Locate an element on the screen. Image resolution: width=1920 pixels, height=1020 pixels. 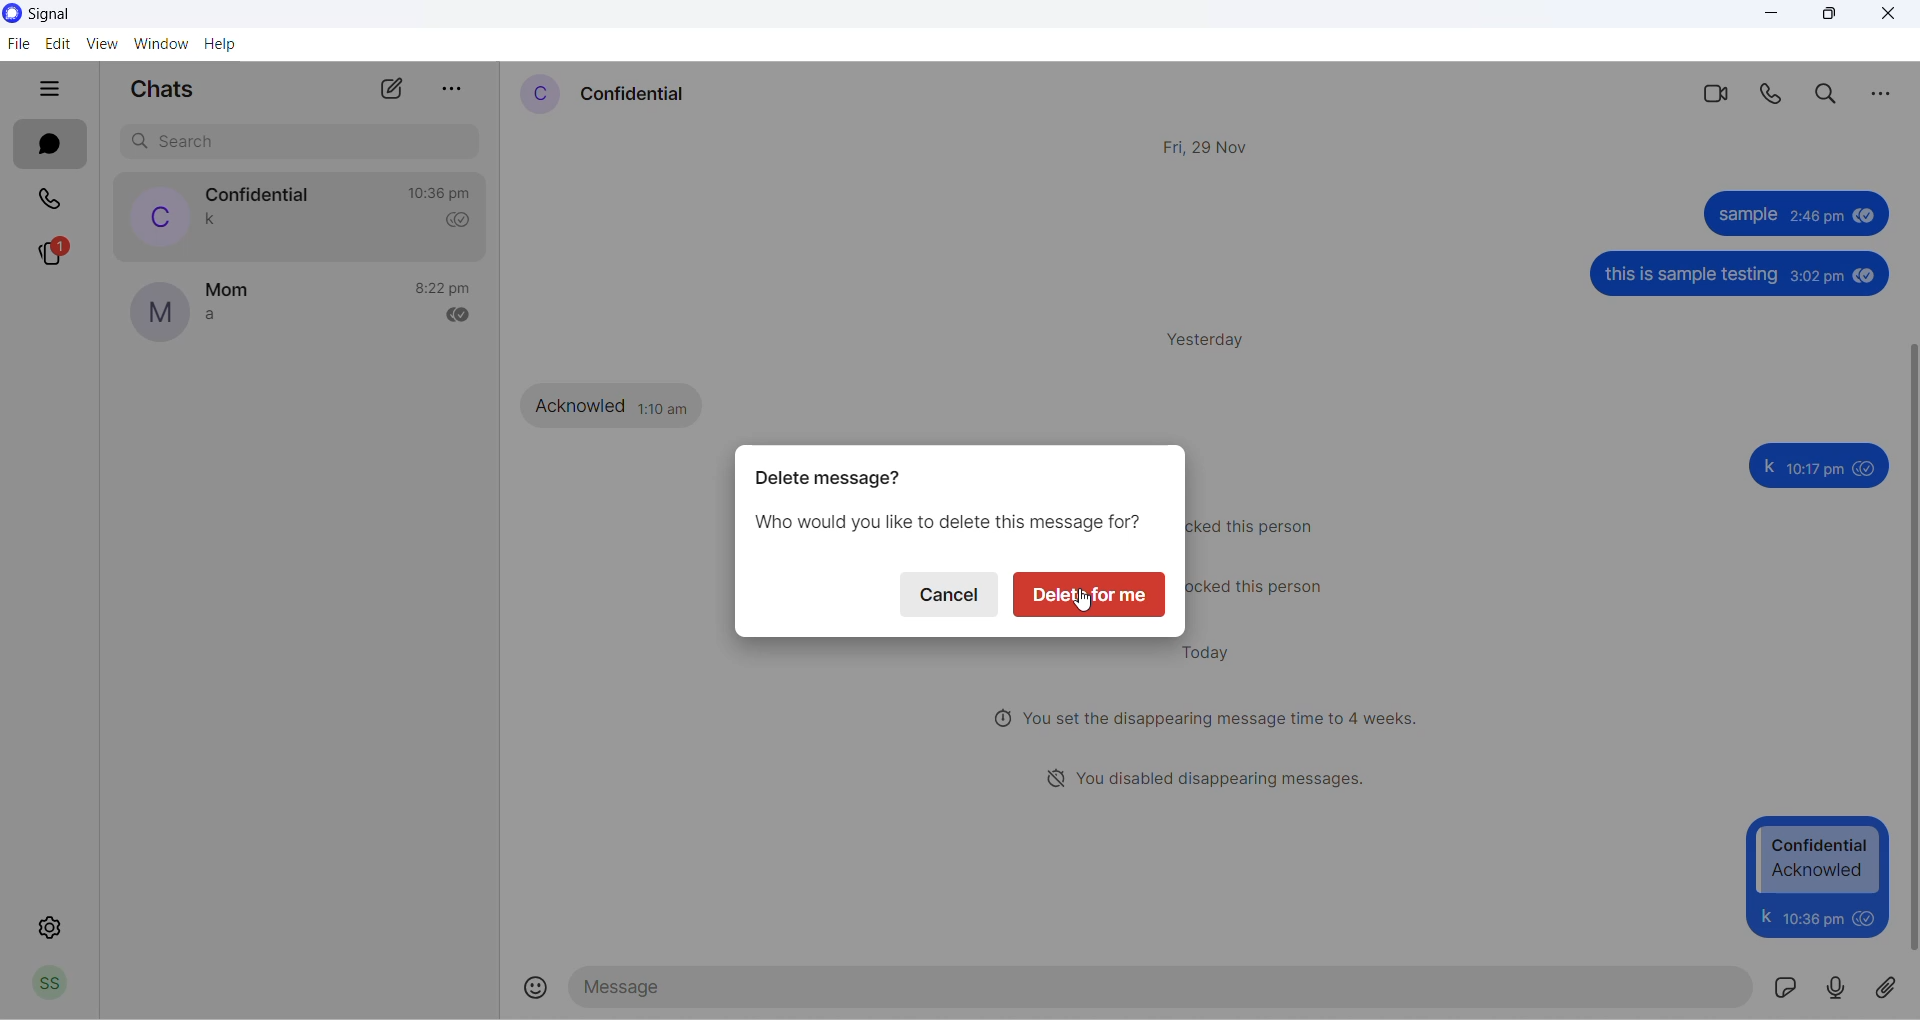
Voicemail is located at coordinates (1837, 986).